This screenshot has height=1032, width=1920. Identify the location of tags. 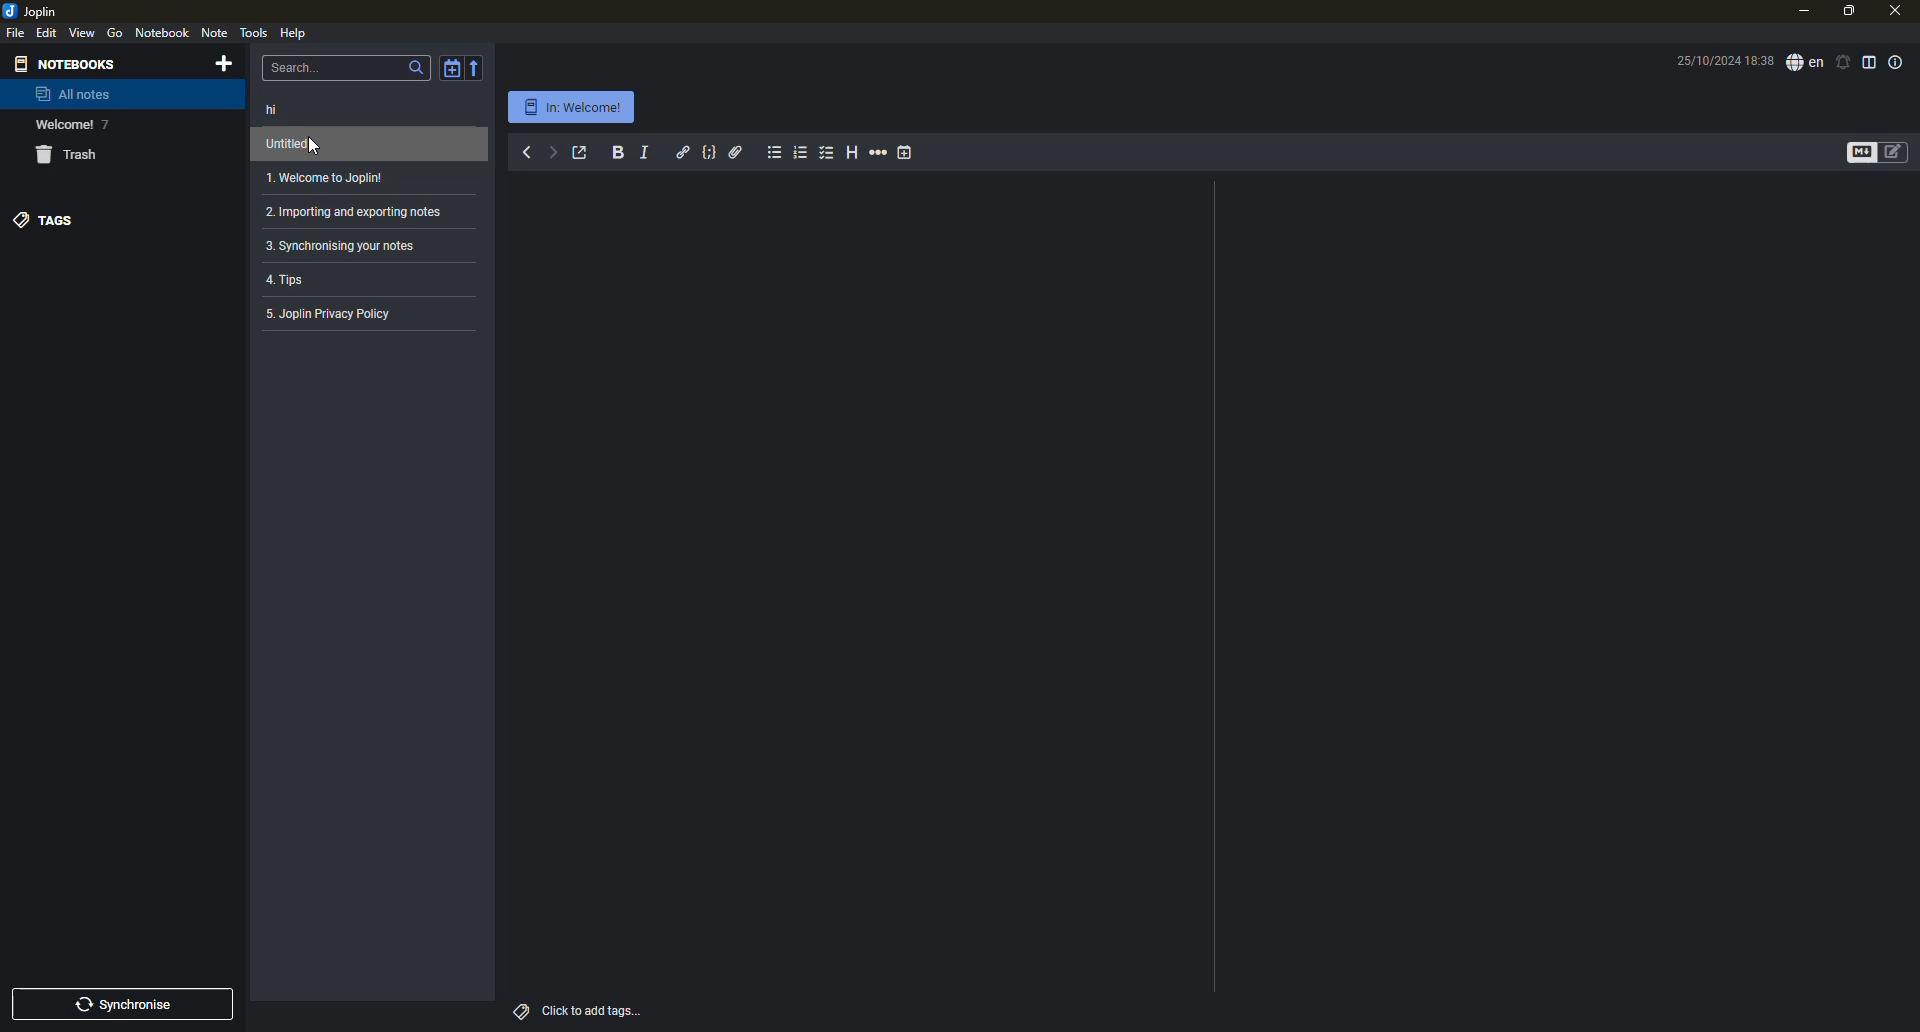
(522, 1010).